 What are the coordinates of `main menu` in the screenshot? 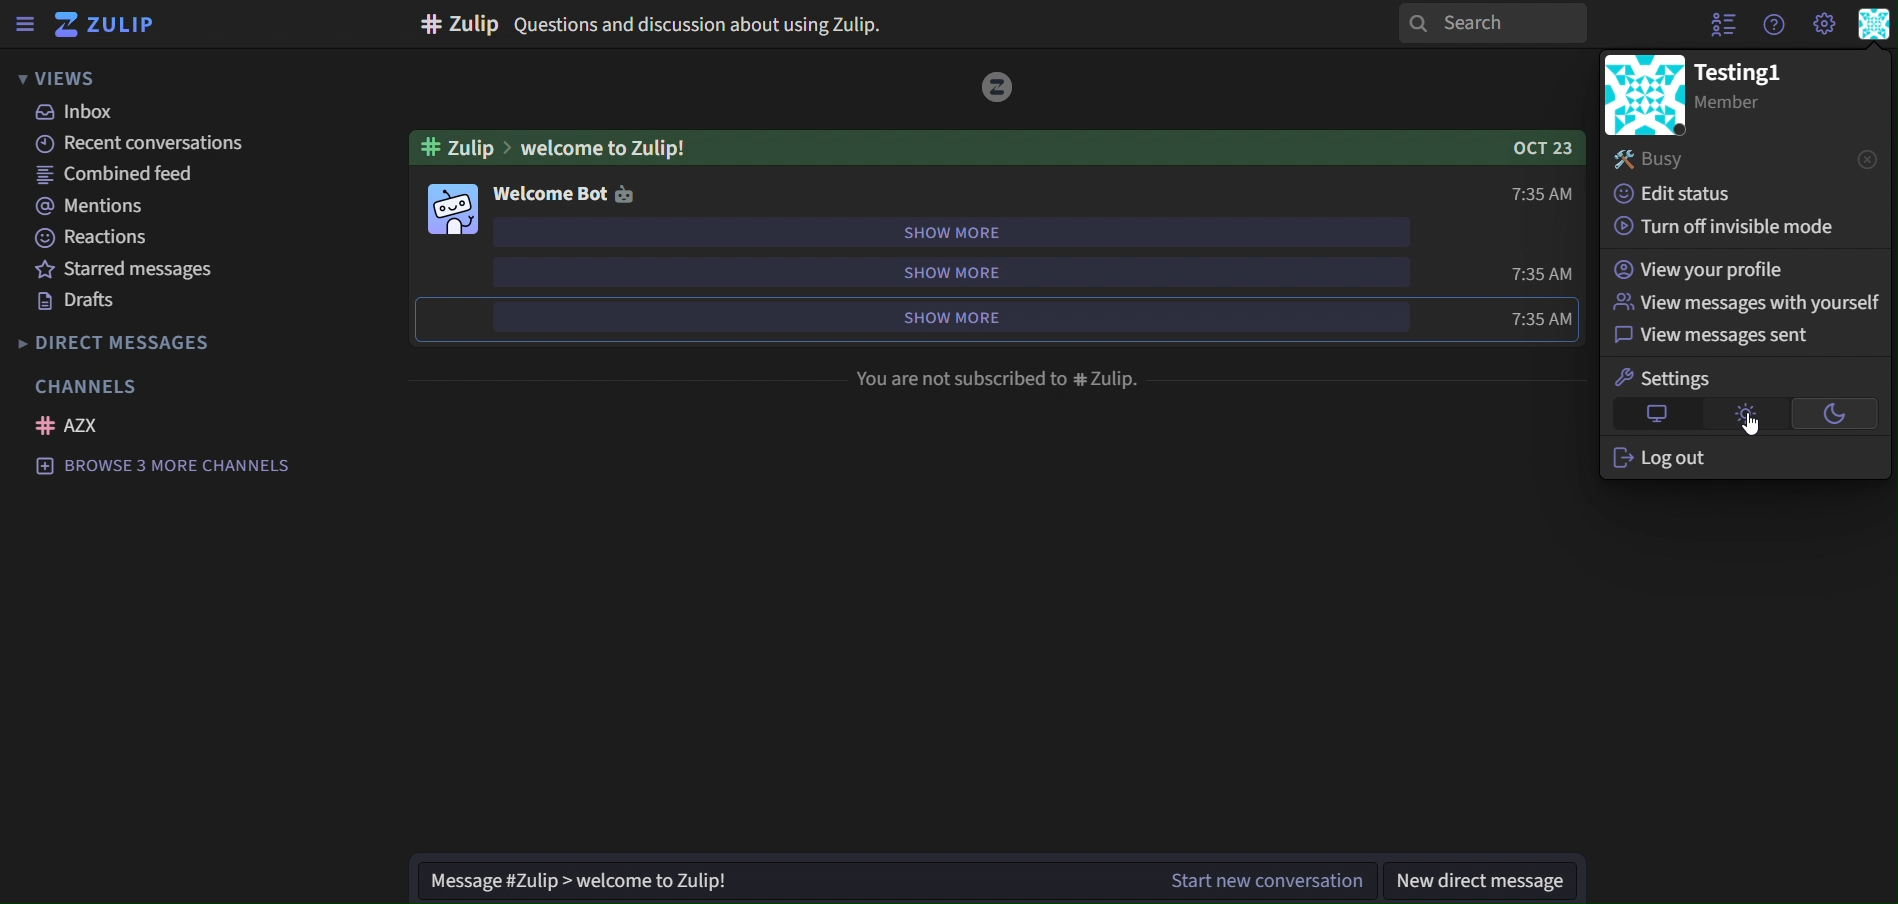 It's located at (1825, 24).